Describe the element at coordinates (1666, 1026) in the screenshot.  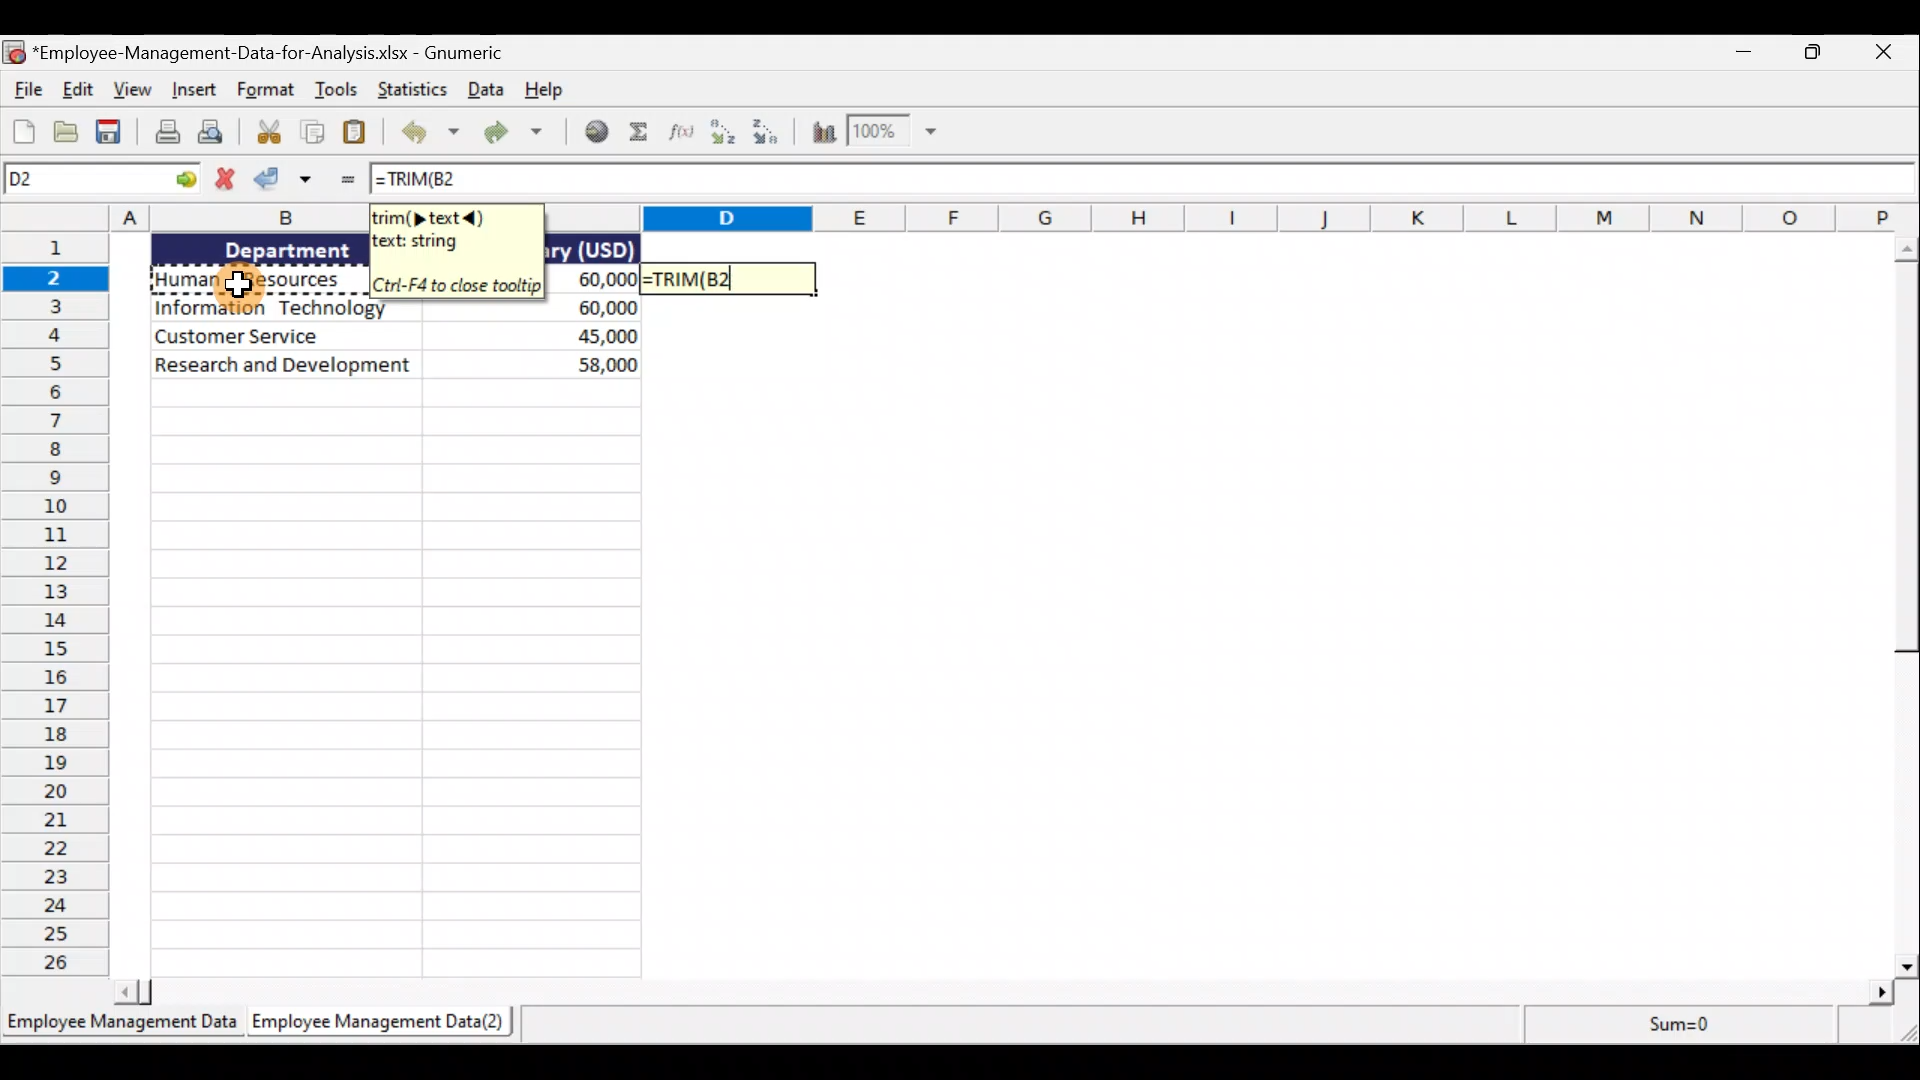
I see `sum=0` at that location.